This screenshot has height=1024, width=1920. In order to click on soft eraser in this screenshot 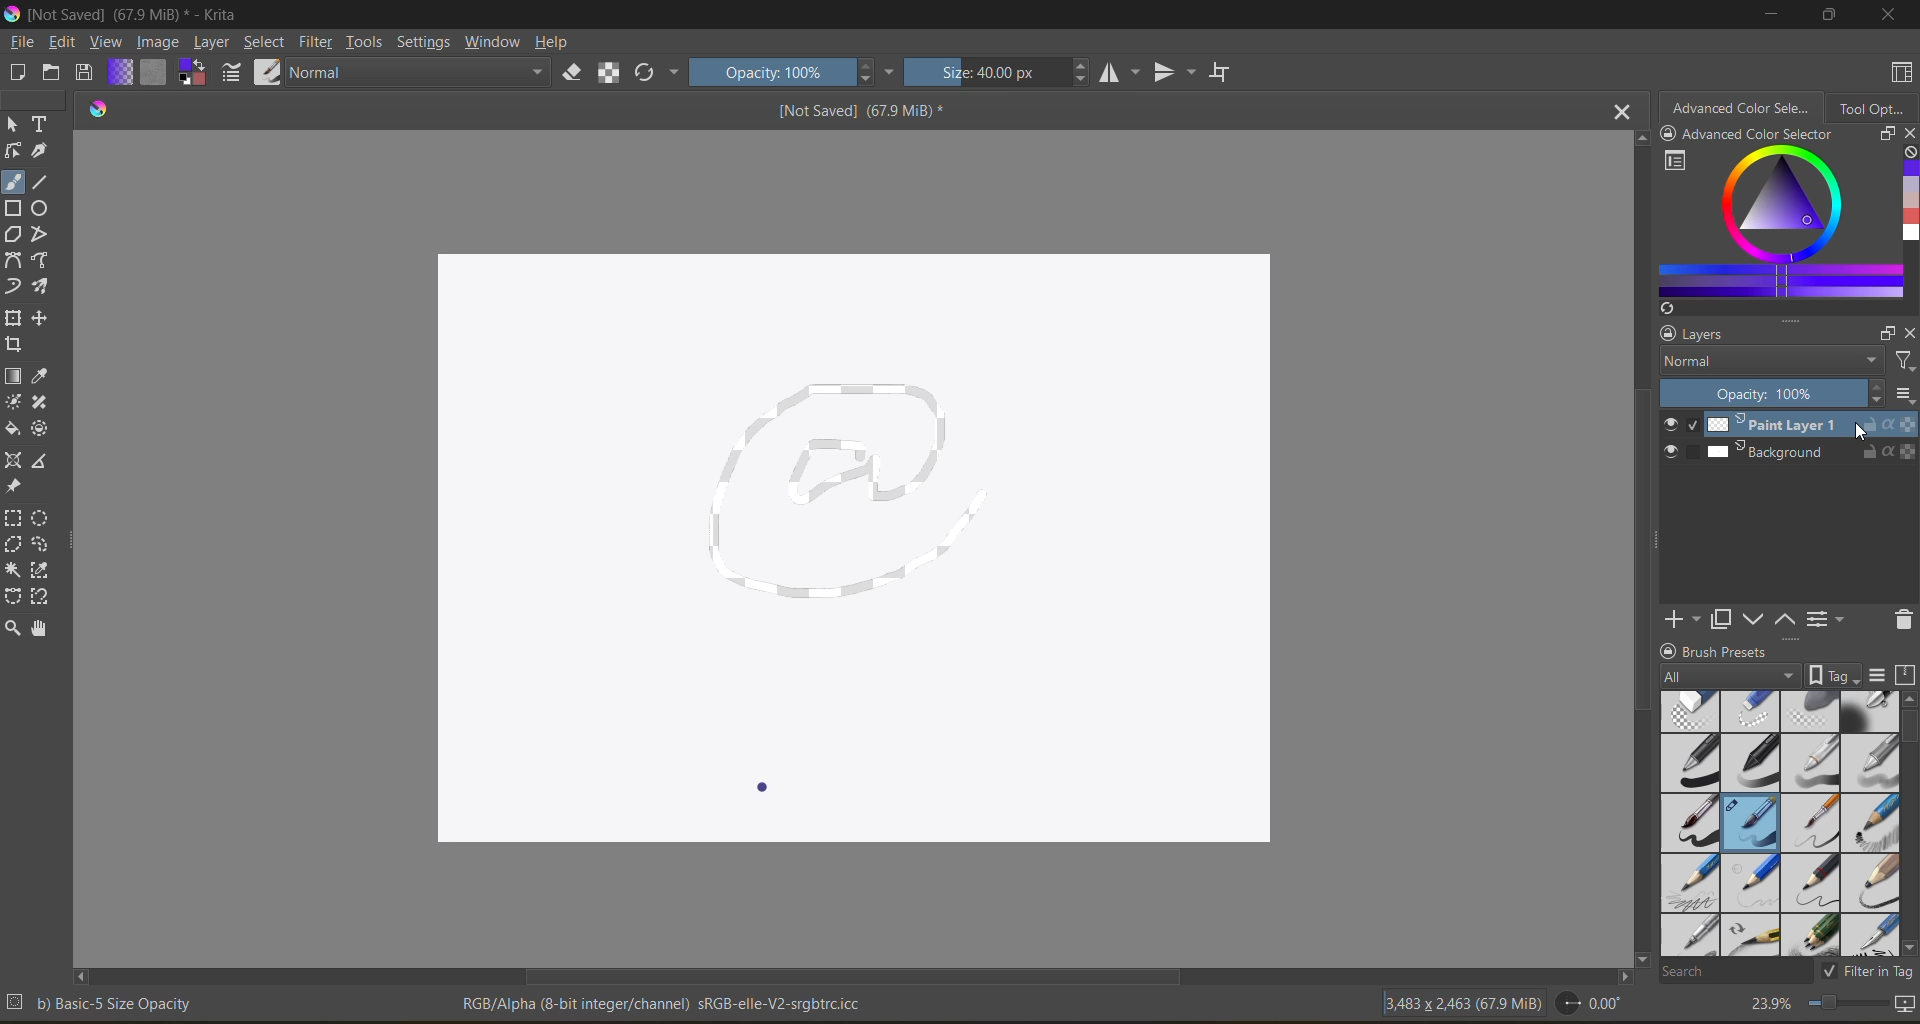, I will do `click(1810, 711)`.